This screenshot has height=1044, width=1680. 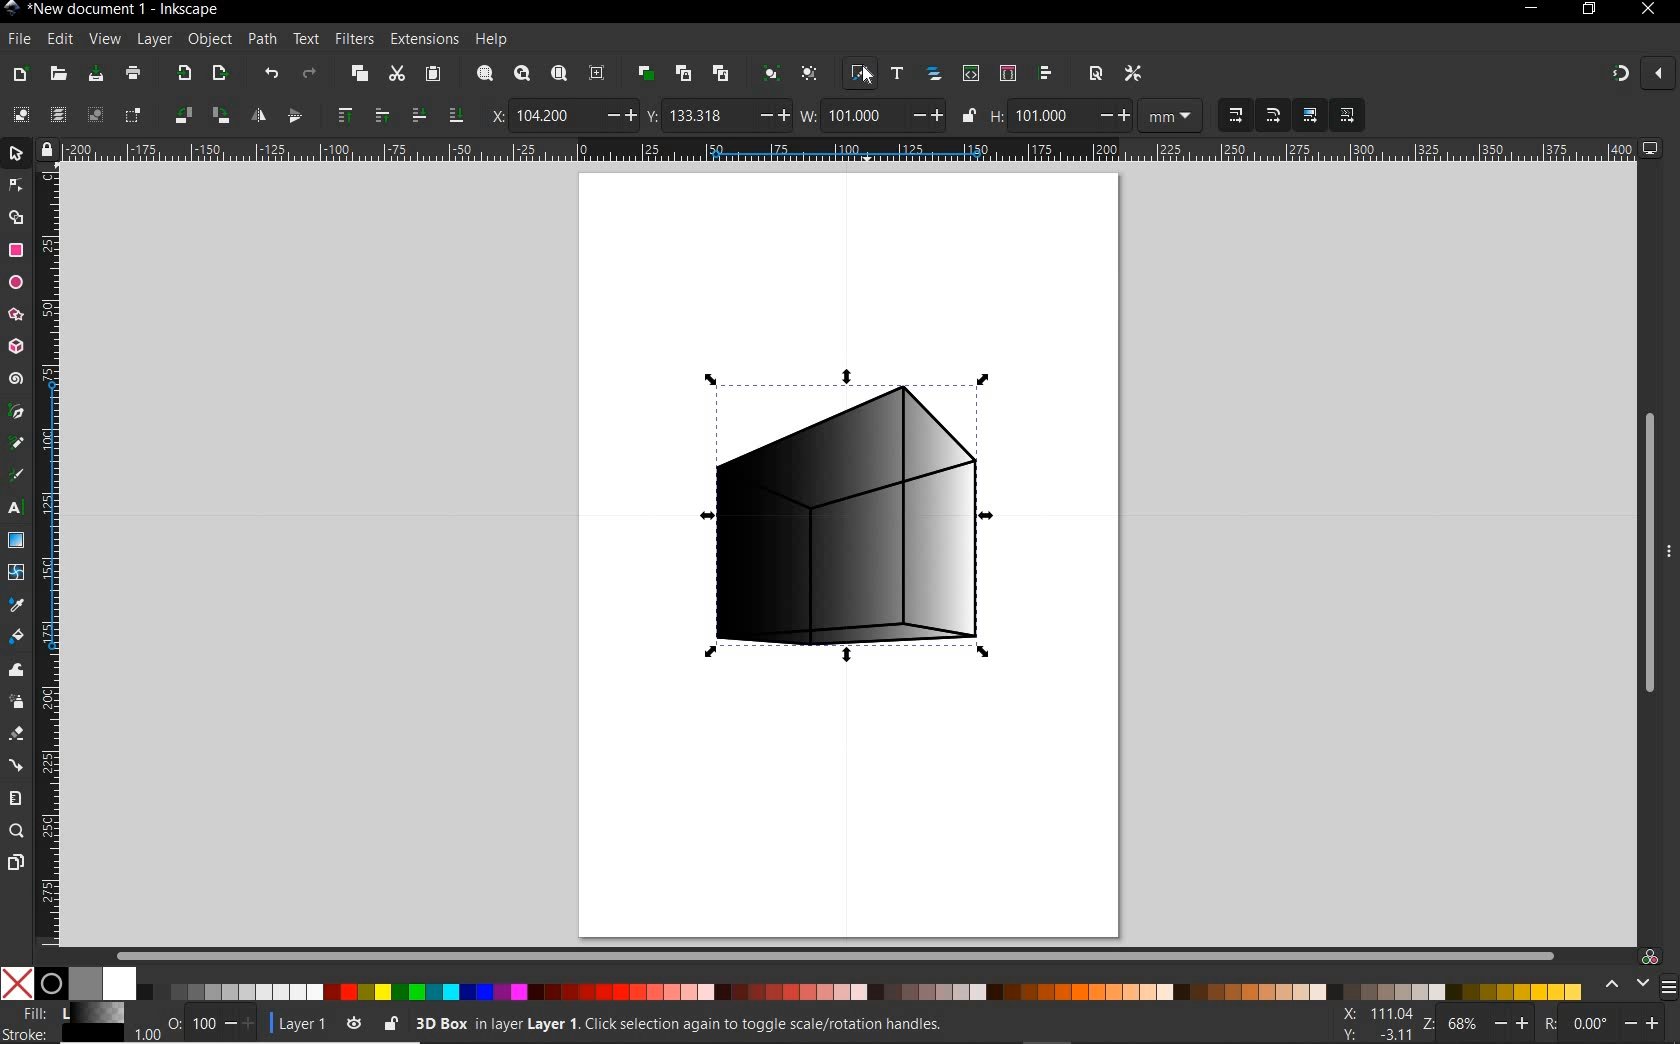 What do you see at coordinates (598, 73) in the screenshot?
I see `ZOOM CENTER PAGE` at bounding box center [598, 73].